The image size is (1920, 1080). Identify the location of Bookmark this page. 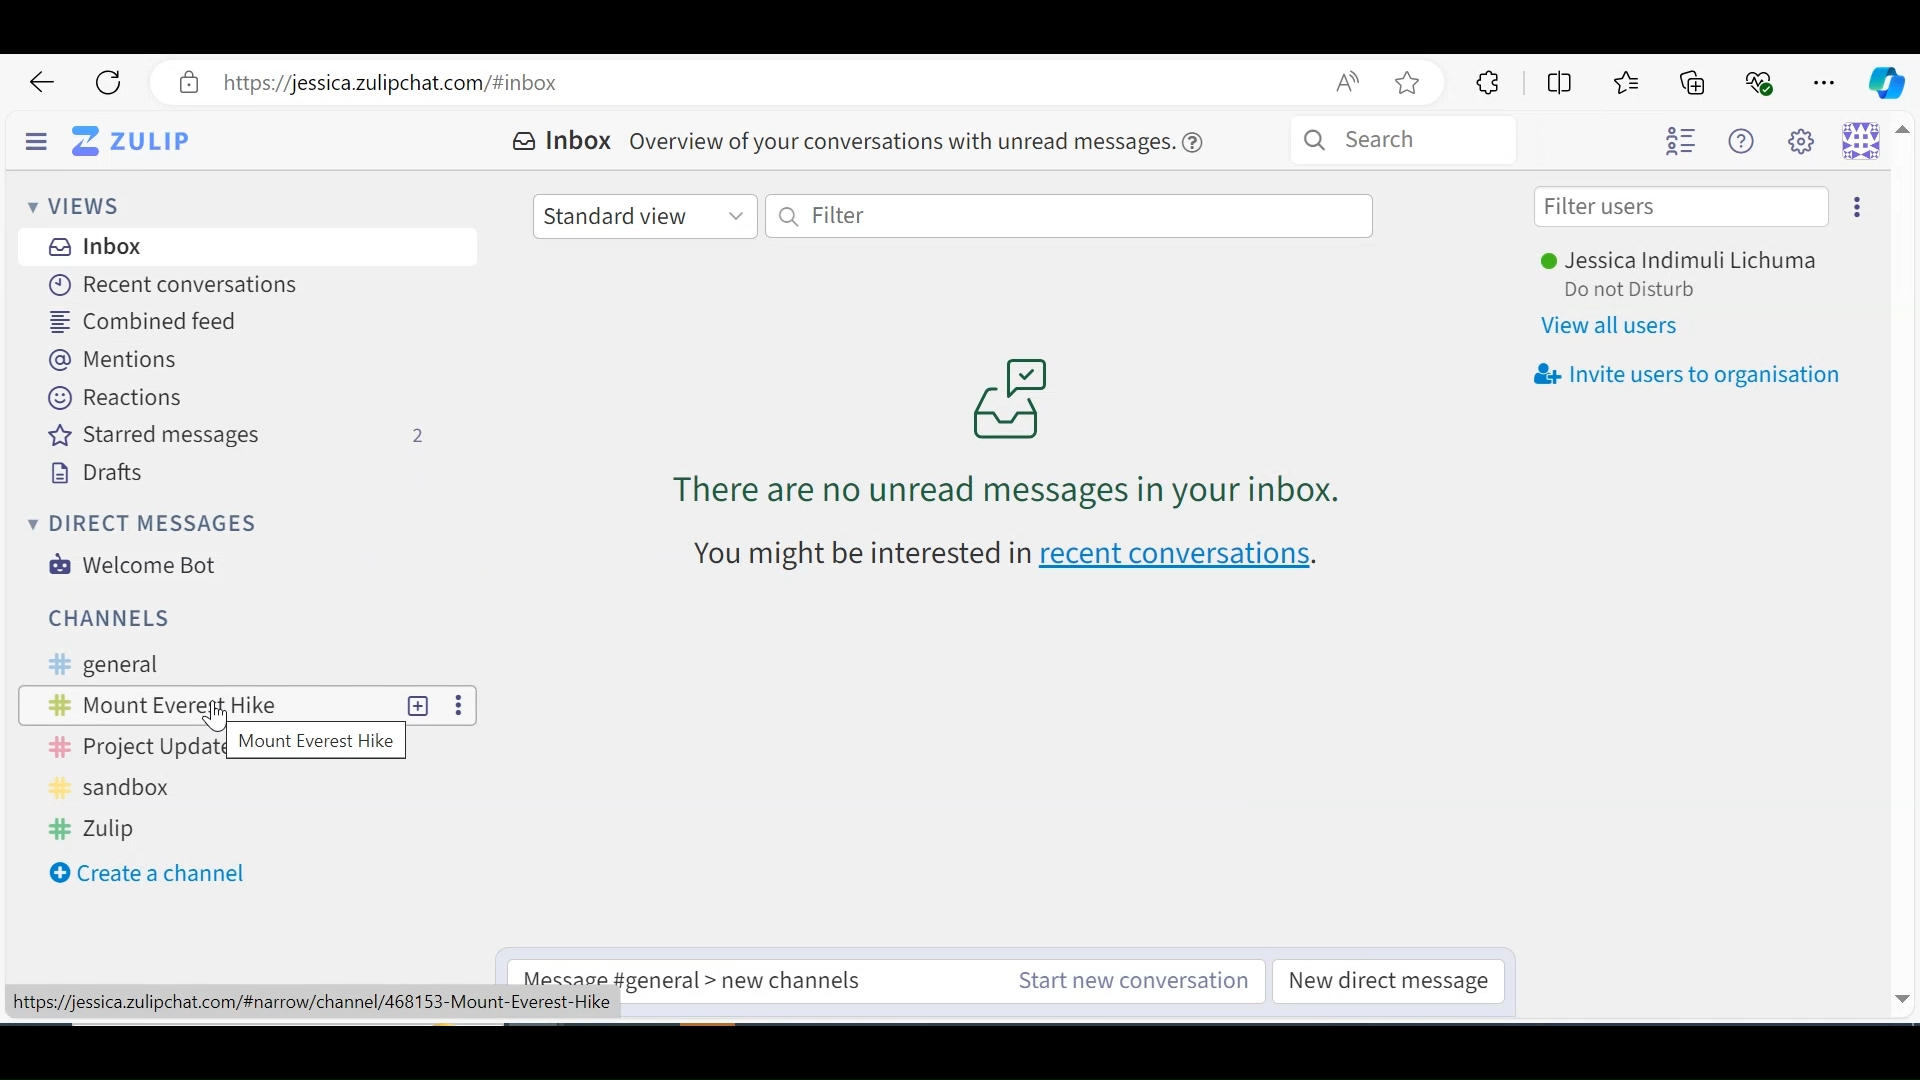
(1413, 85).